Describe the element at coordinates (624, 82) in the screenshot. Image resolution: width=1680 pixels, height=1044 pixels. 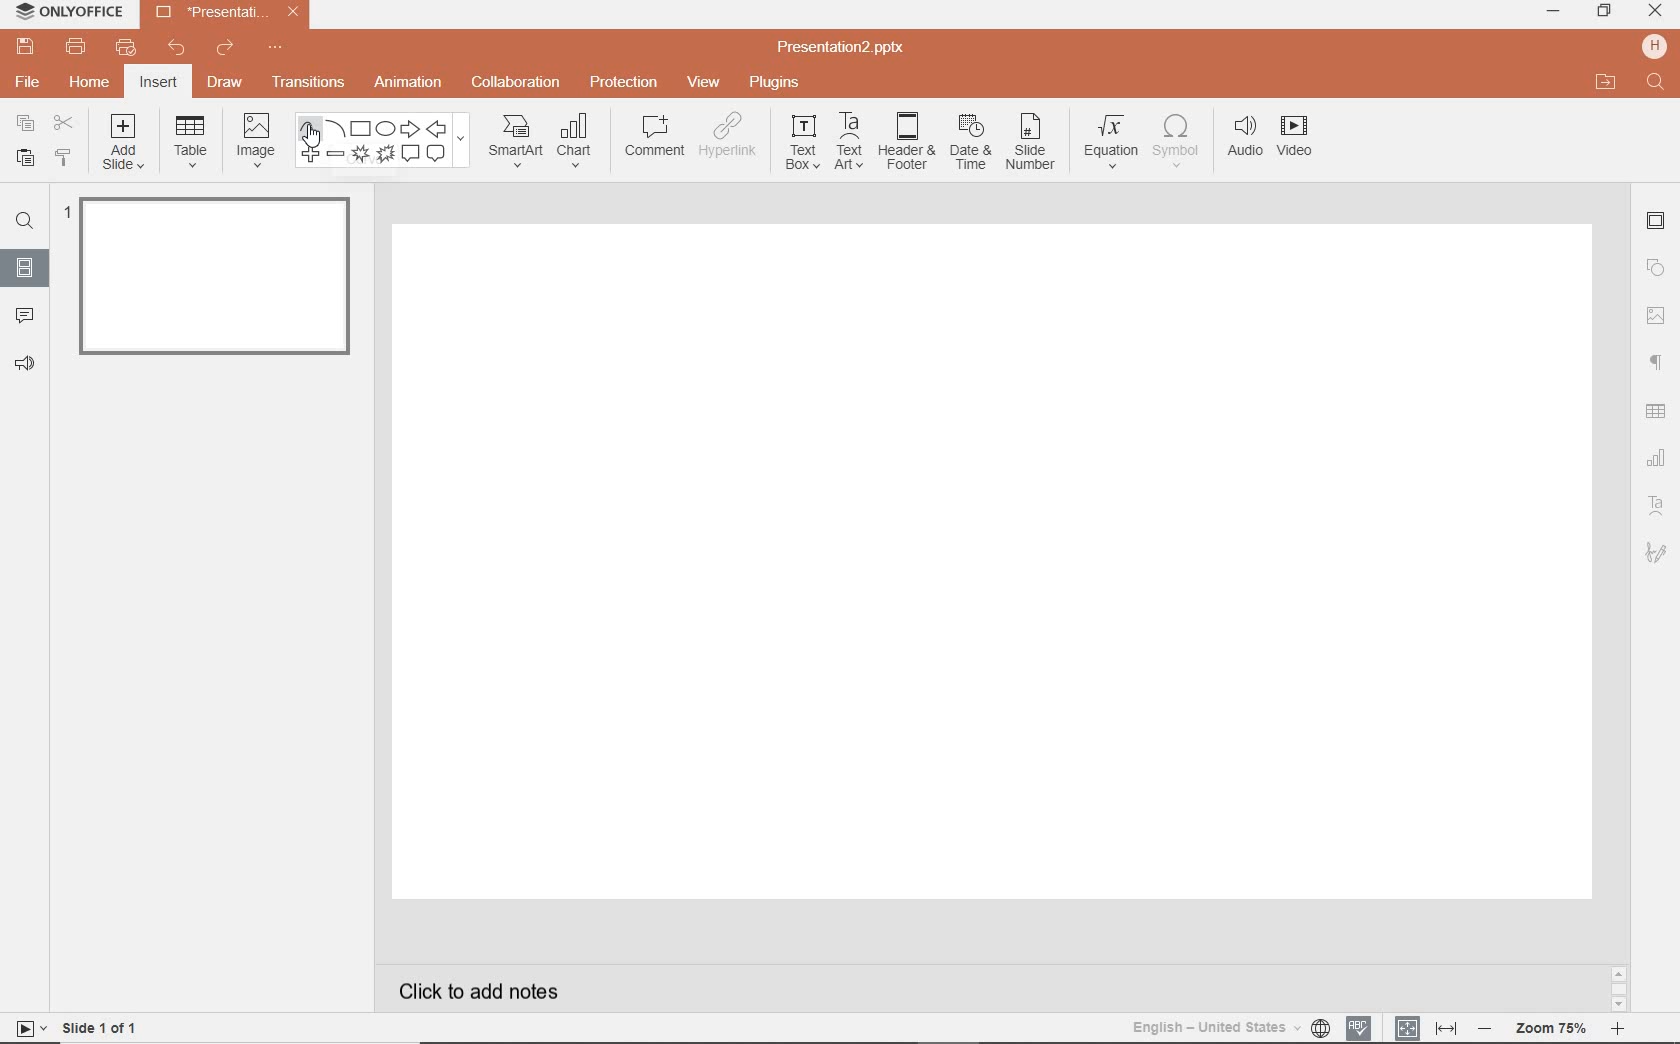
I see `PROTECTION` at that location.